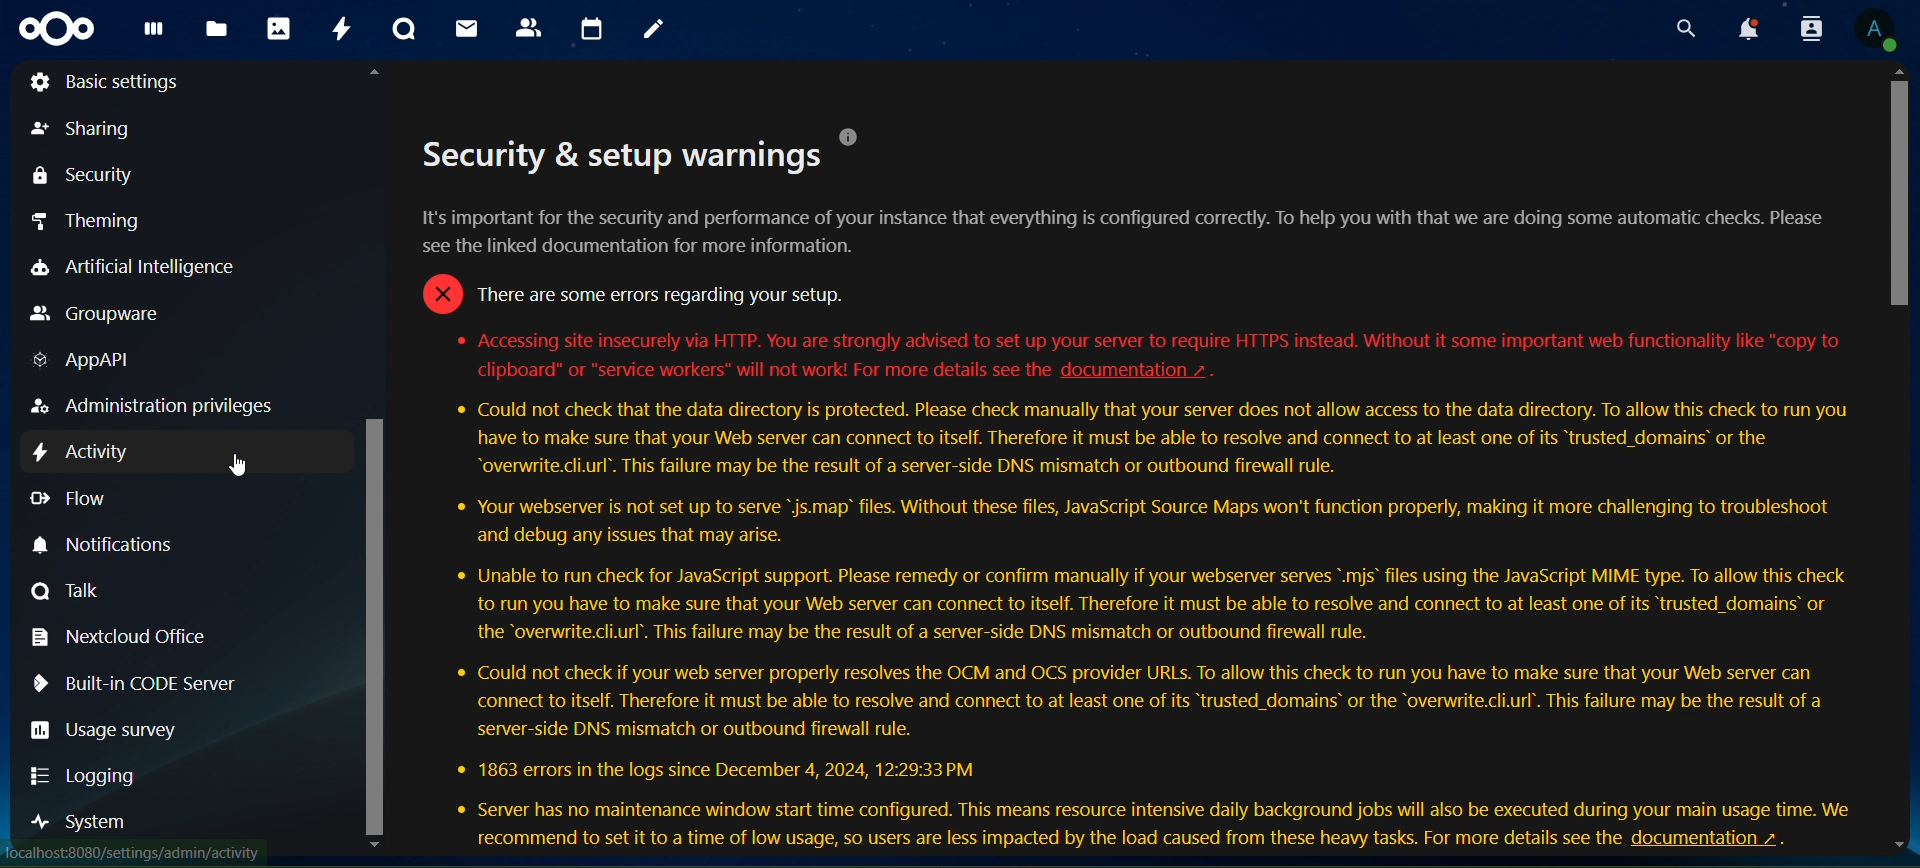 This screenshot has height=868, width=1920. What do you see at coordinates (158, 35) in the screenshot?
I see `dashboard` at bounding box center [158, 35].